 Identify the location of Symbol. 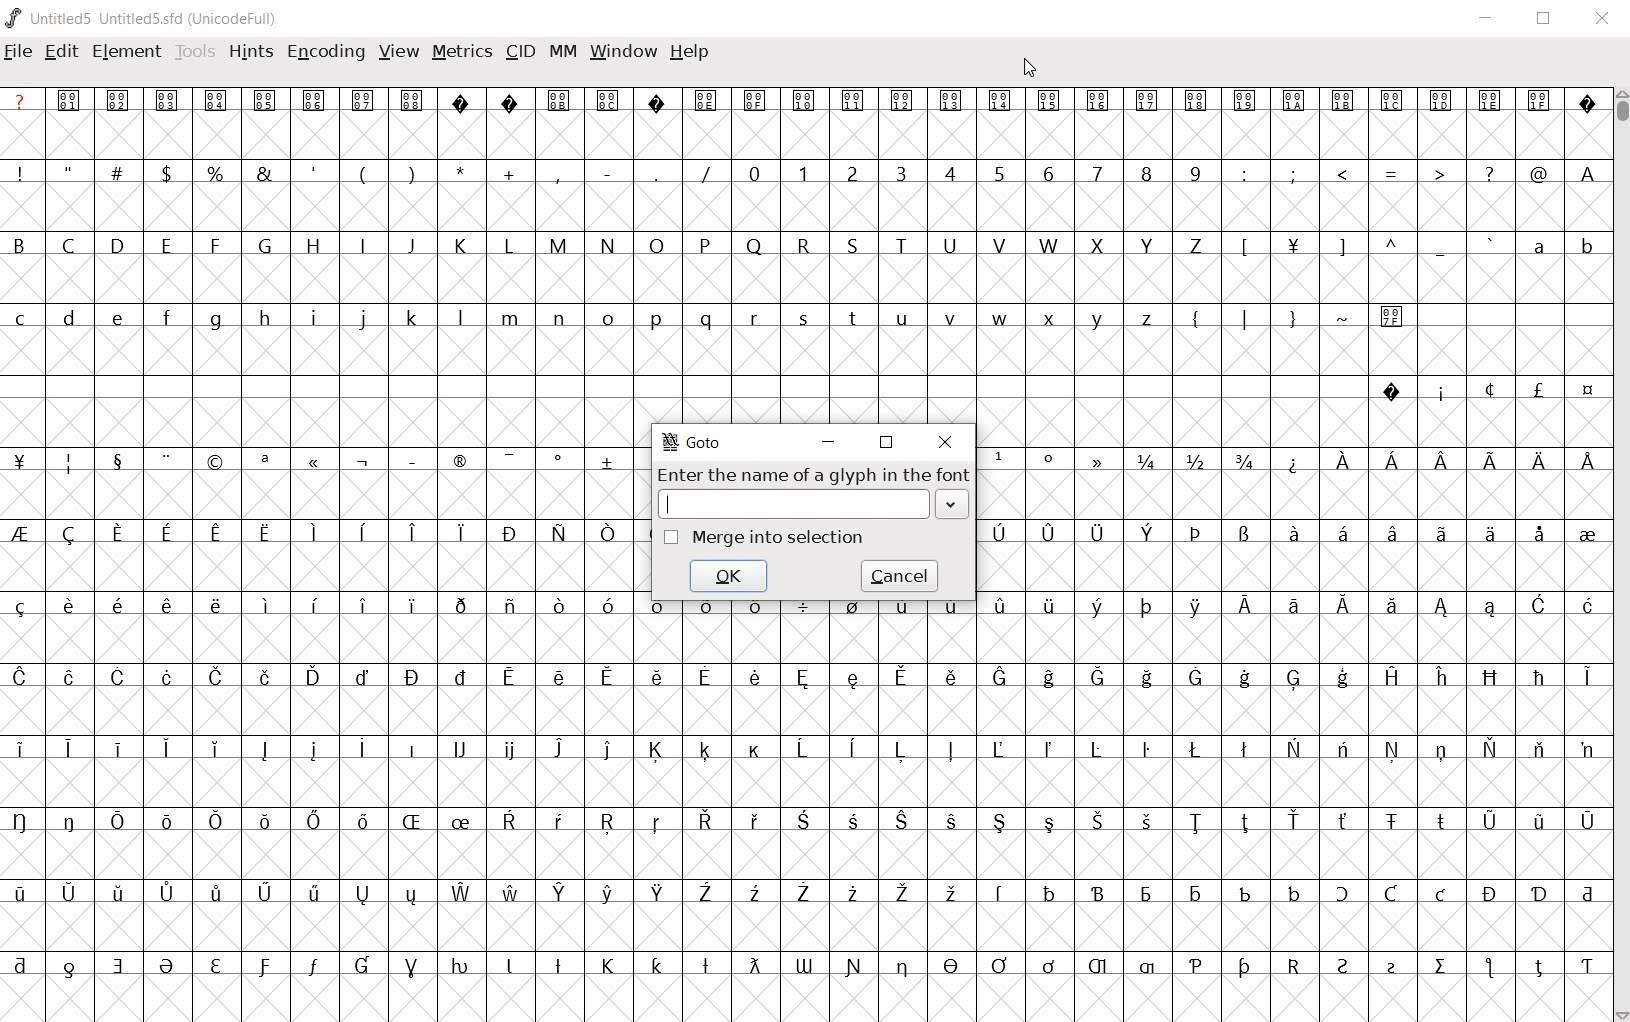
(1492, 610).